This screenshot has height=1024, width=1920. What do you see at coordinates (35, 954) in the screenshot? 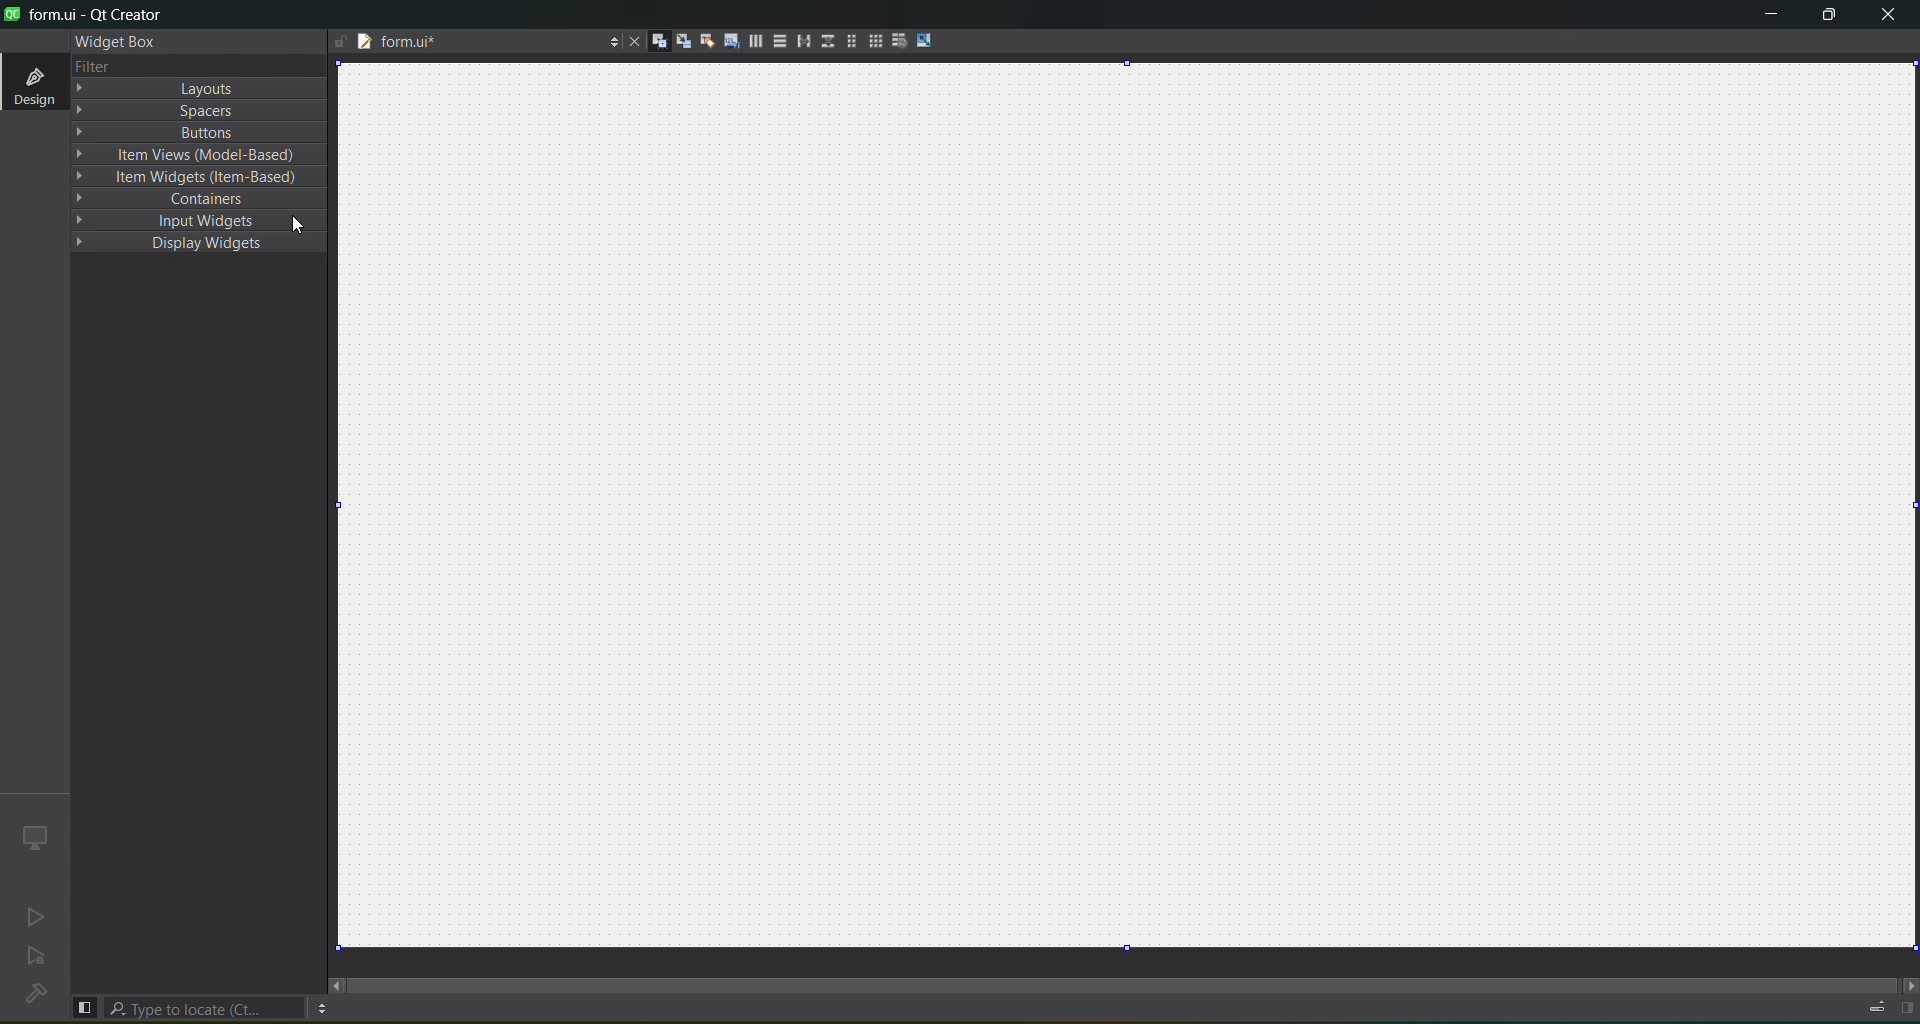
I see `no active project` at bounding box center [35, 954].